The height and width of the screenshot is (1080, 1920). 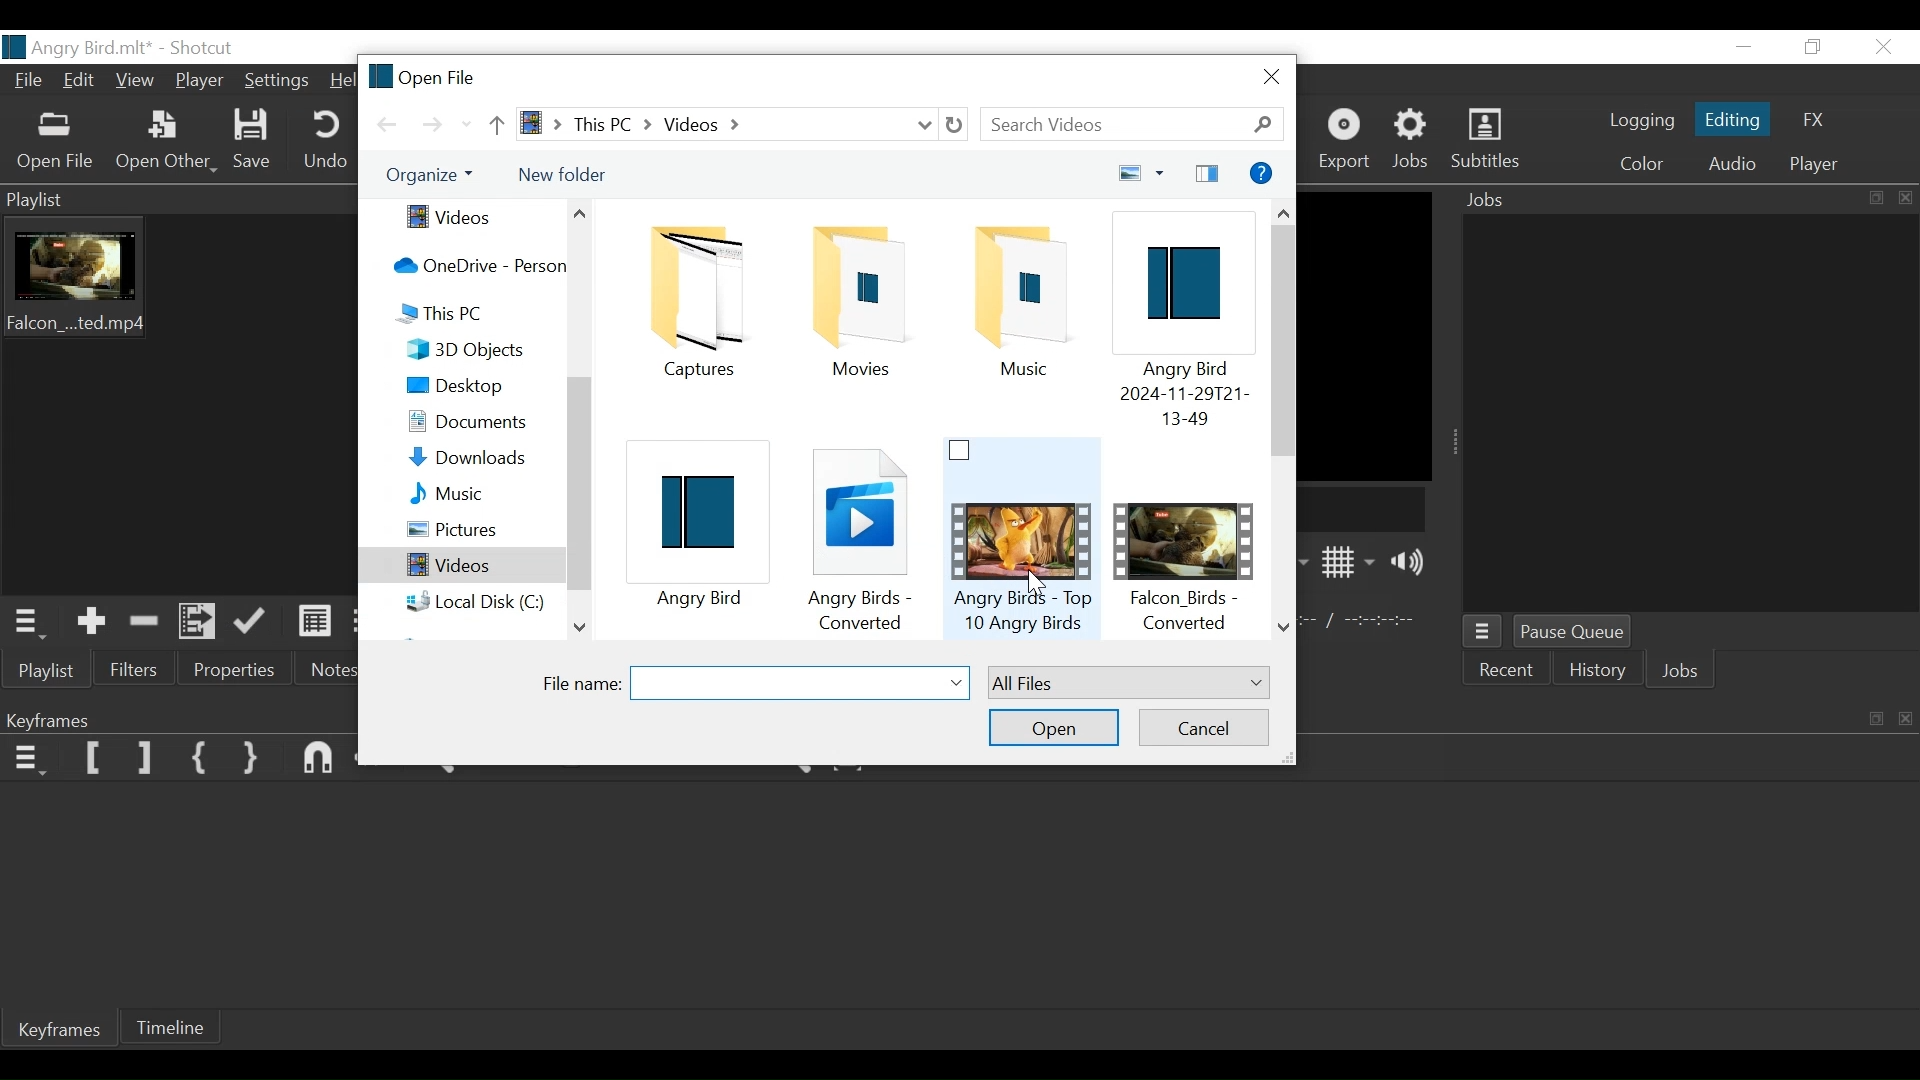 I want to click on New Folder, so click(x=562, y=173).